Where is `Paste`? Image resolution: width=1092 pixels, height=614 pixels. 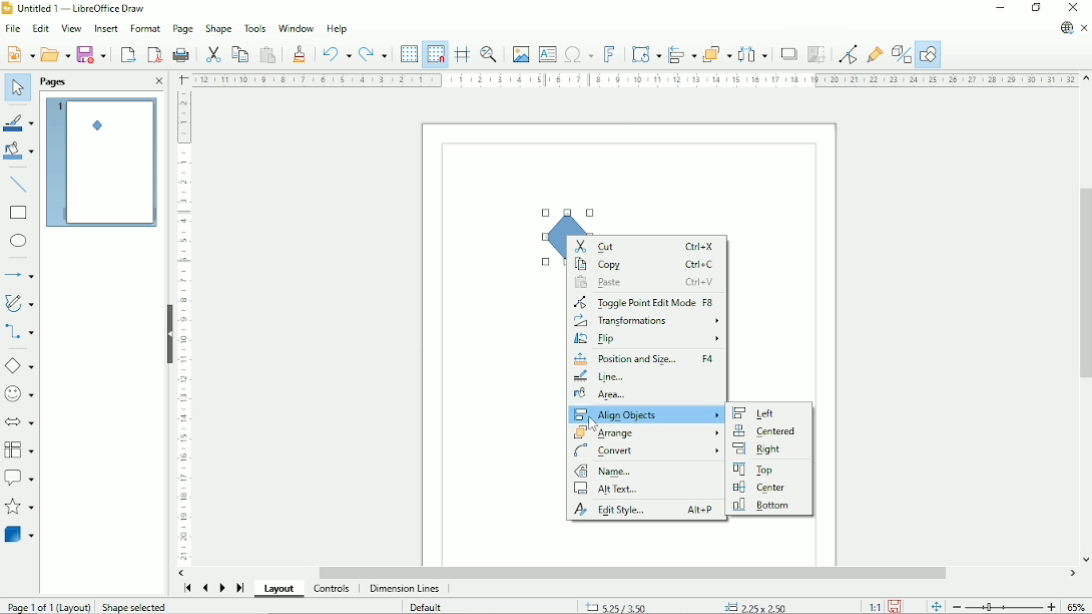
Paste is located at coordinates (644, 283).